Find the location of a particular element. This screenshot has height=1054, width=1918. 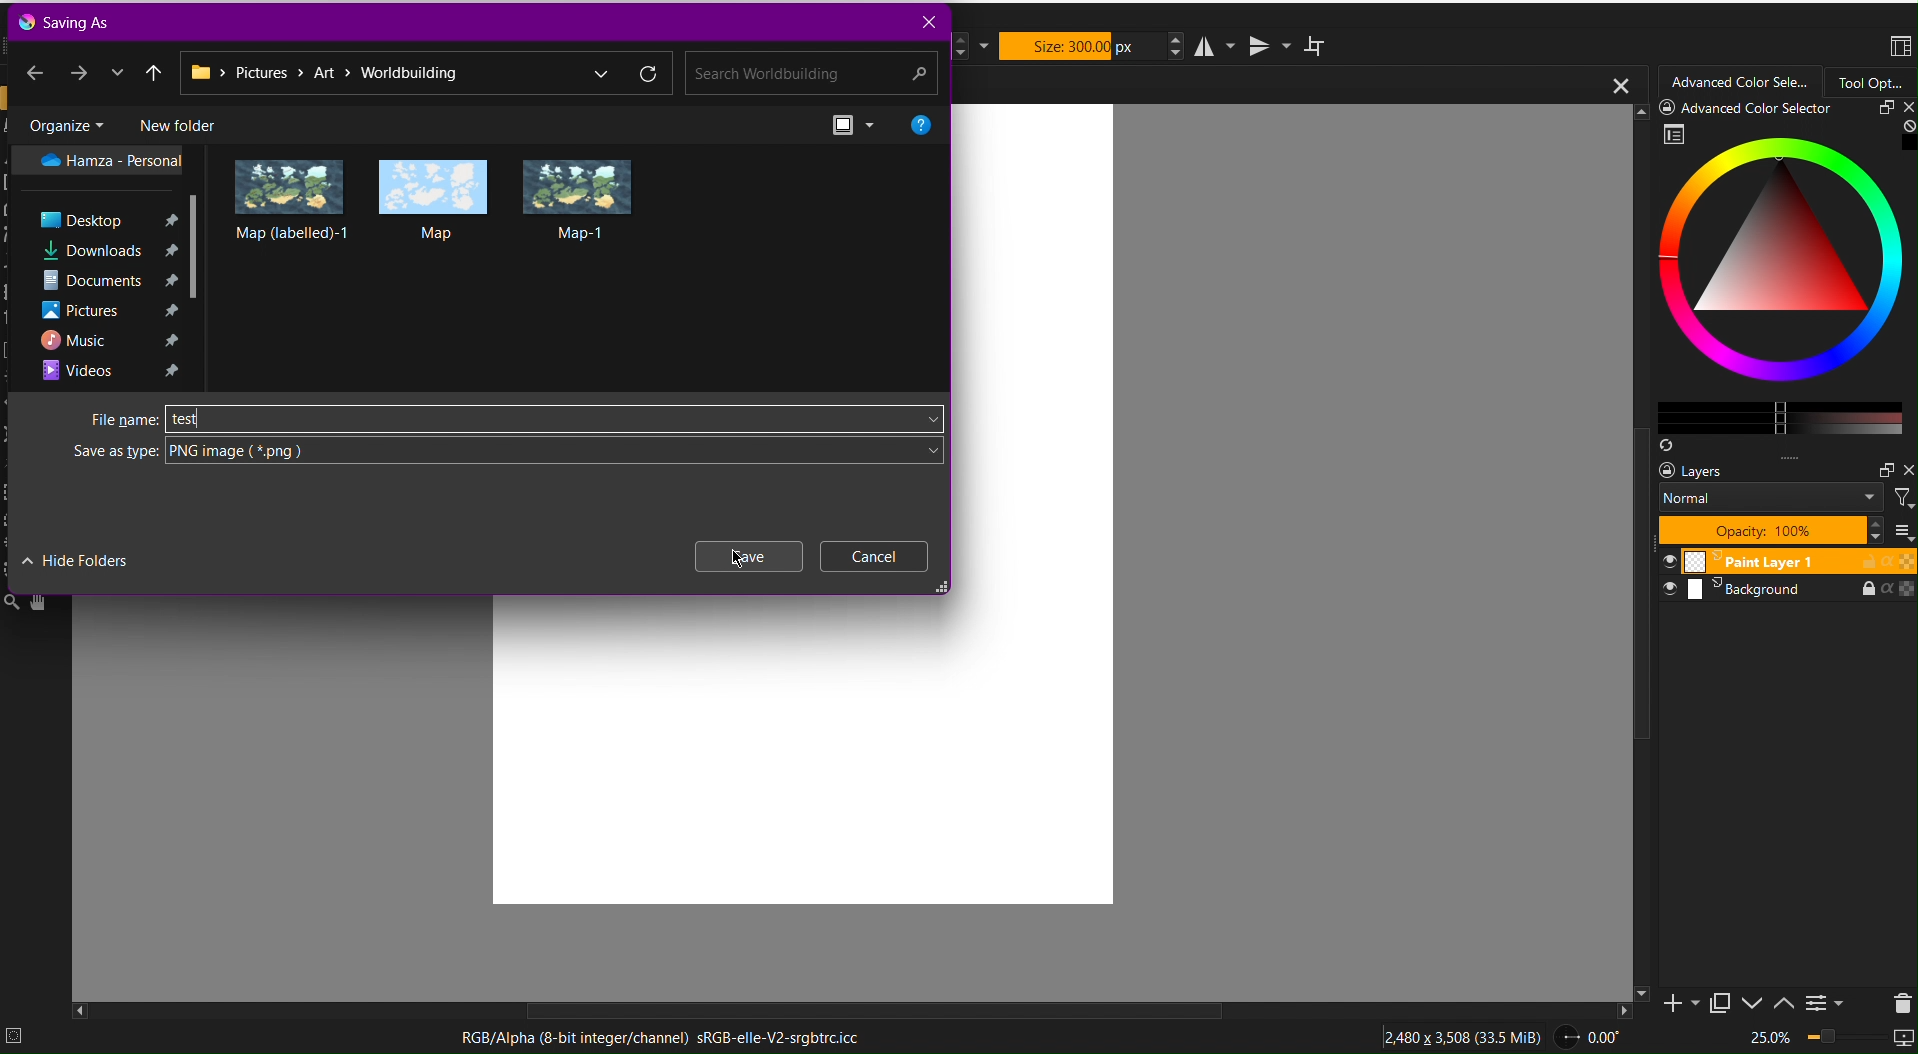

Wraparound is located at coordinates (1317, 45).